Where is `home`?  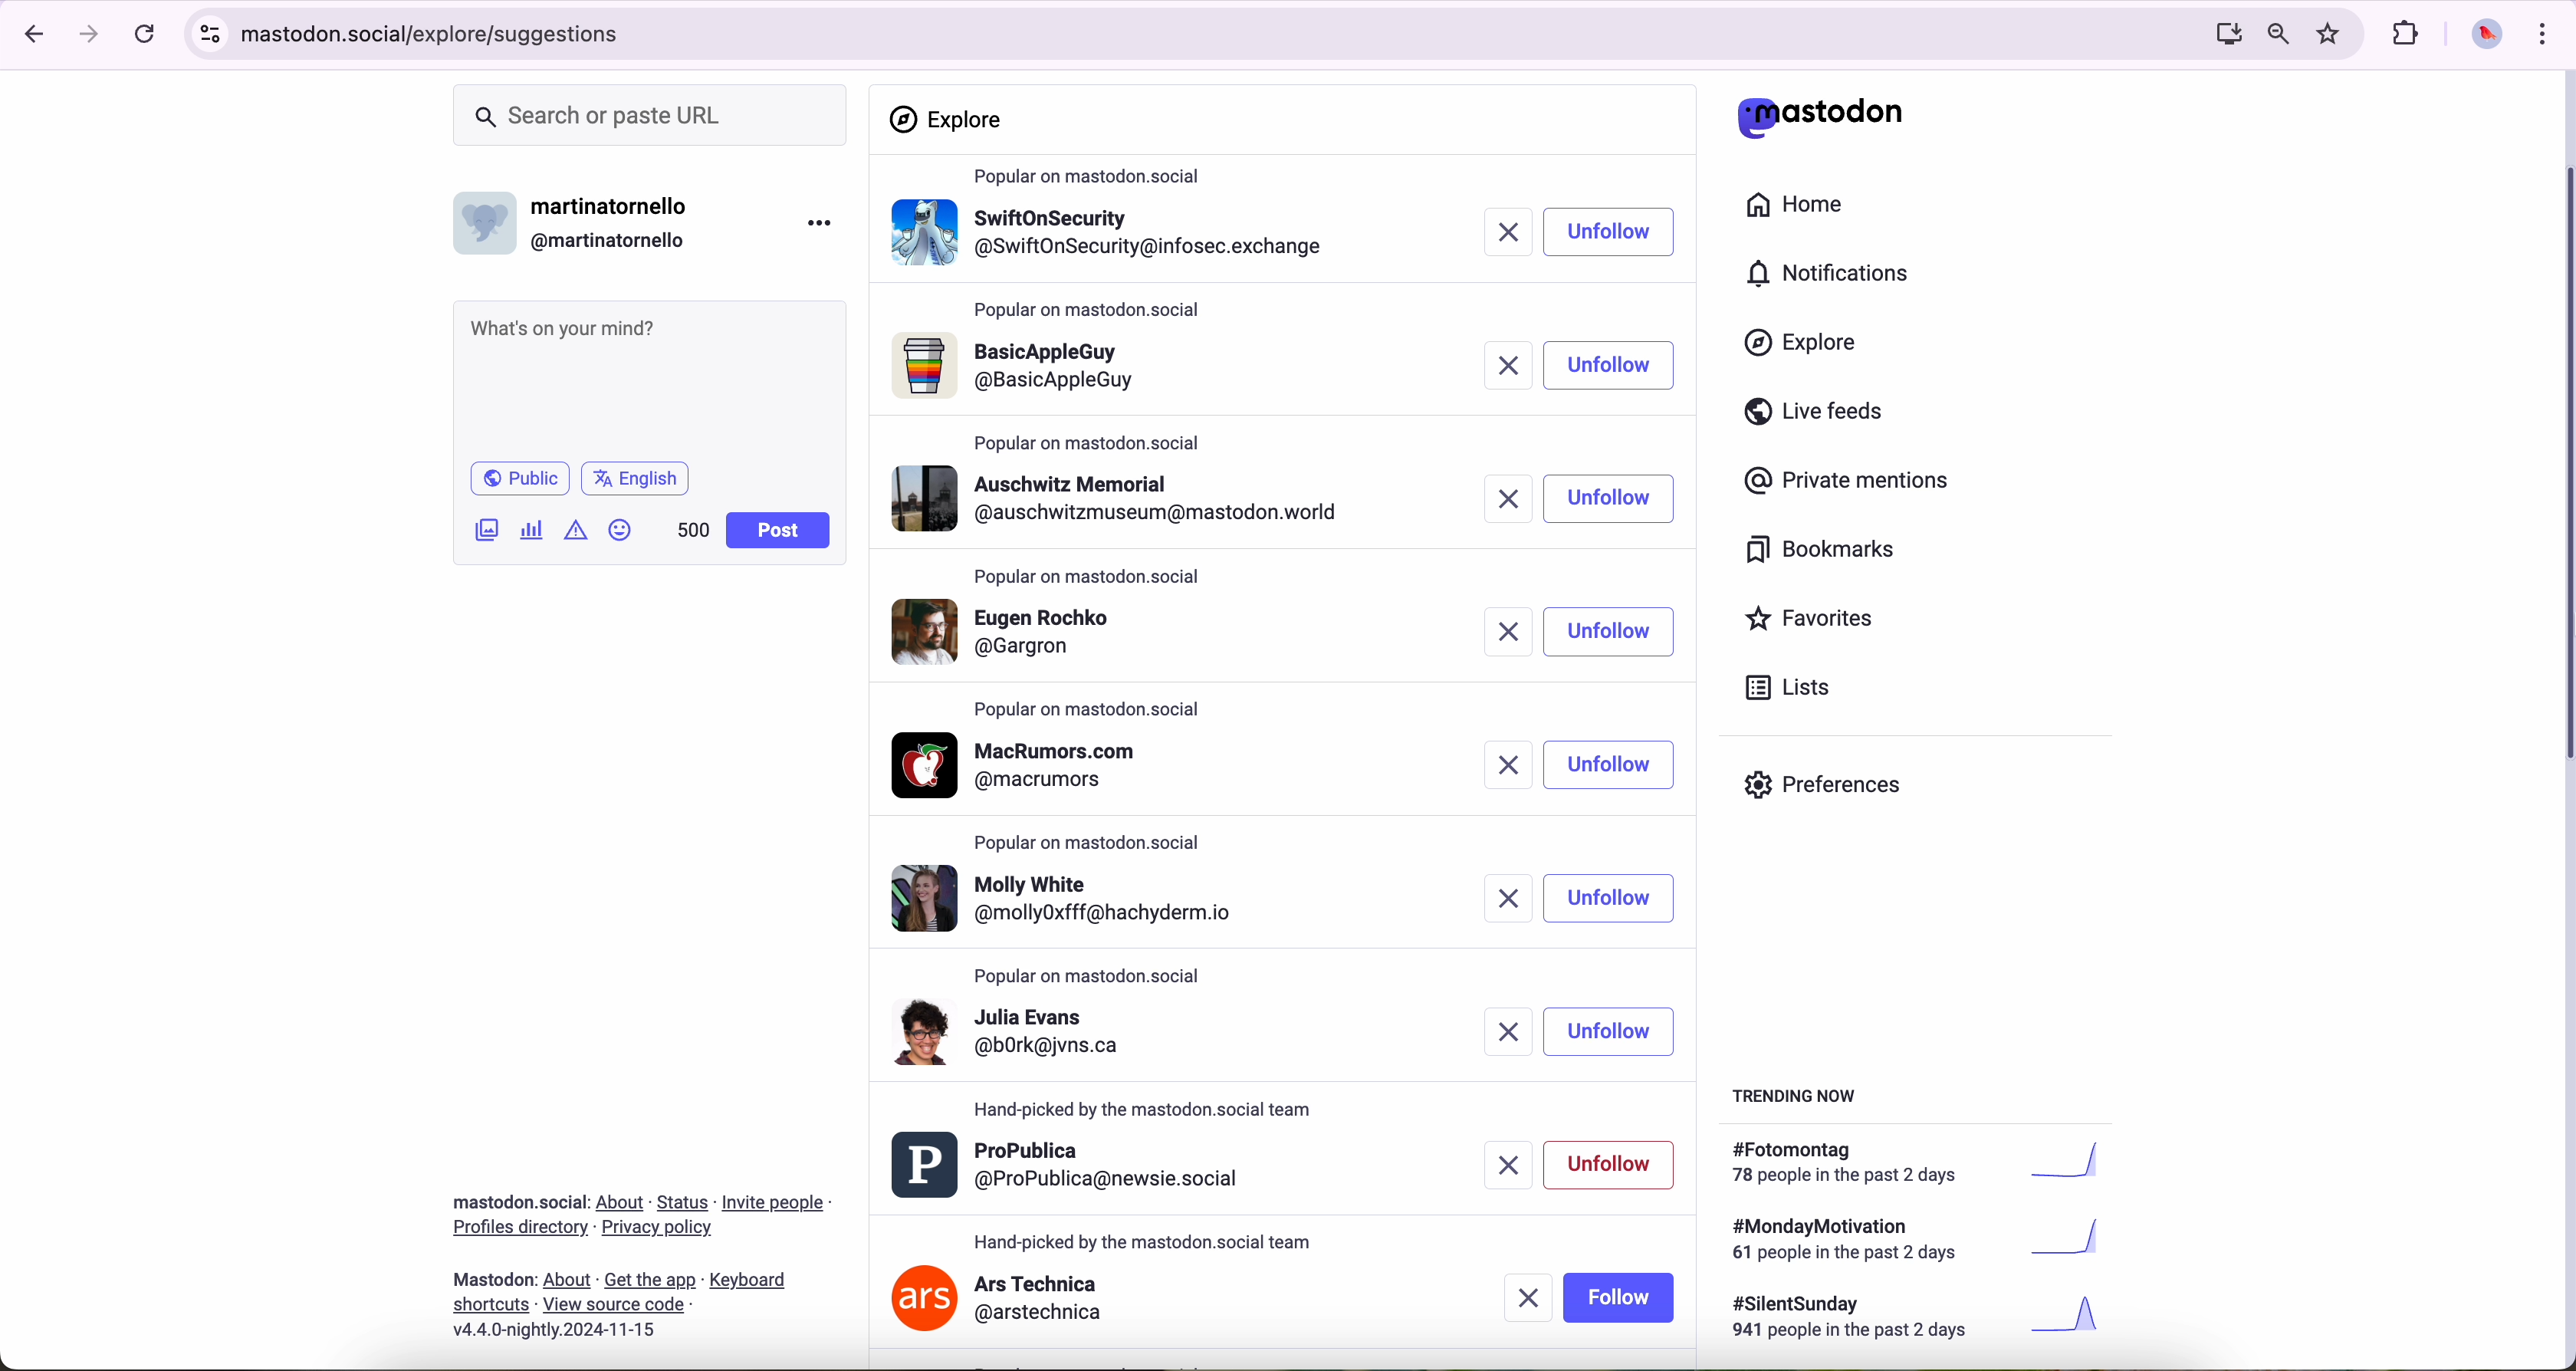 home is located at coordinates (1806, 209).